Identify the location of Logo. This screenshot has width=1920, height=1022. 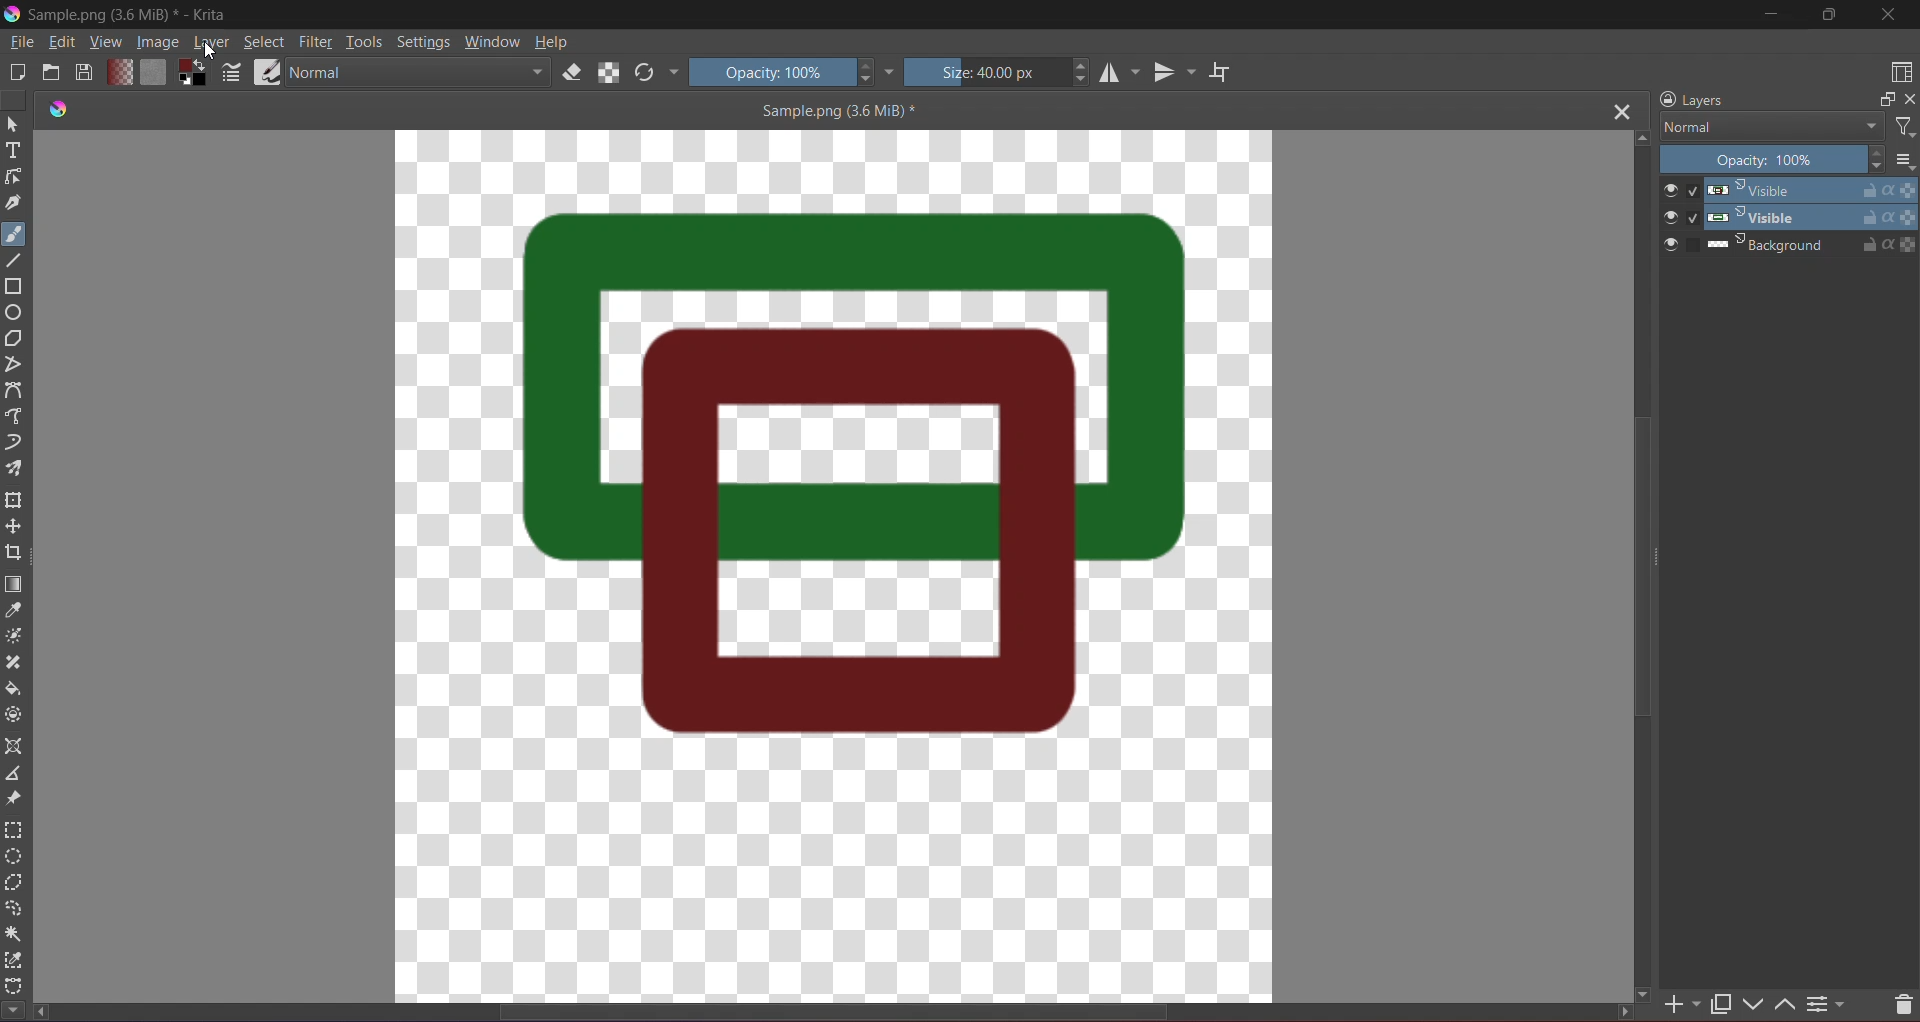
(55, 109).